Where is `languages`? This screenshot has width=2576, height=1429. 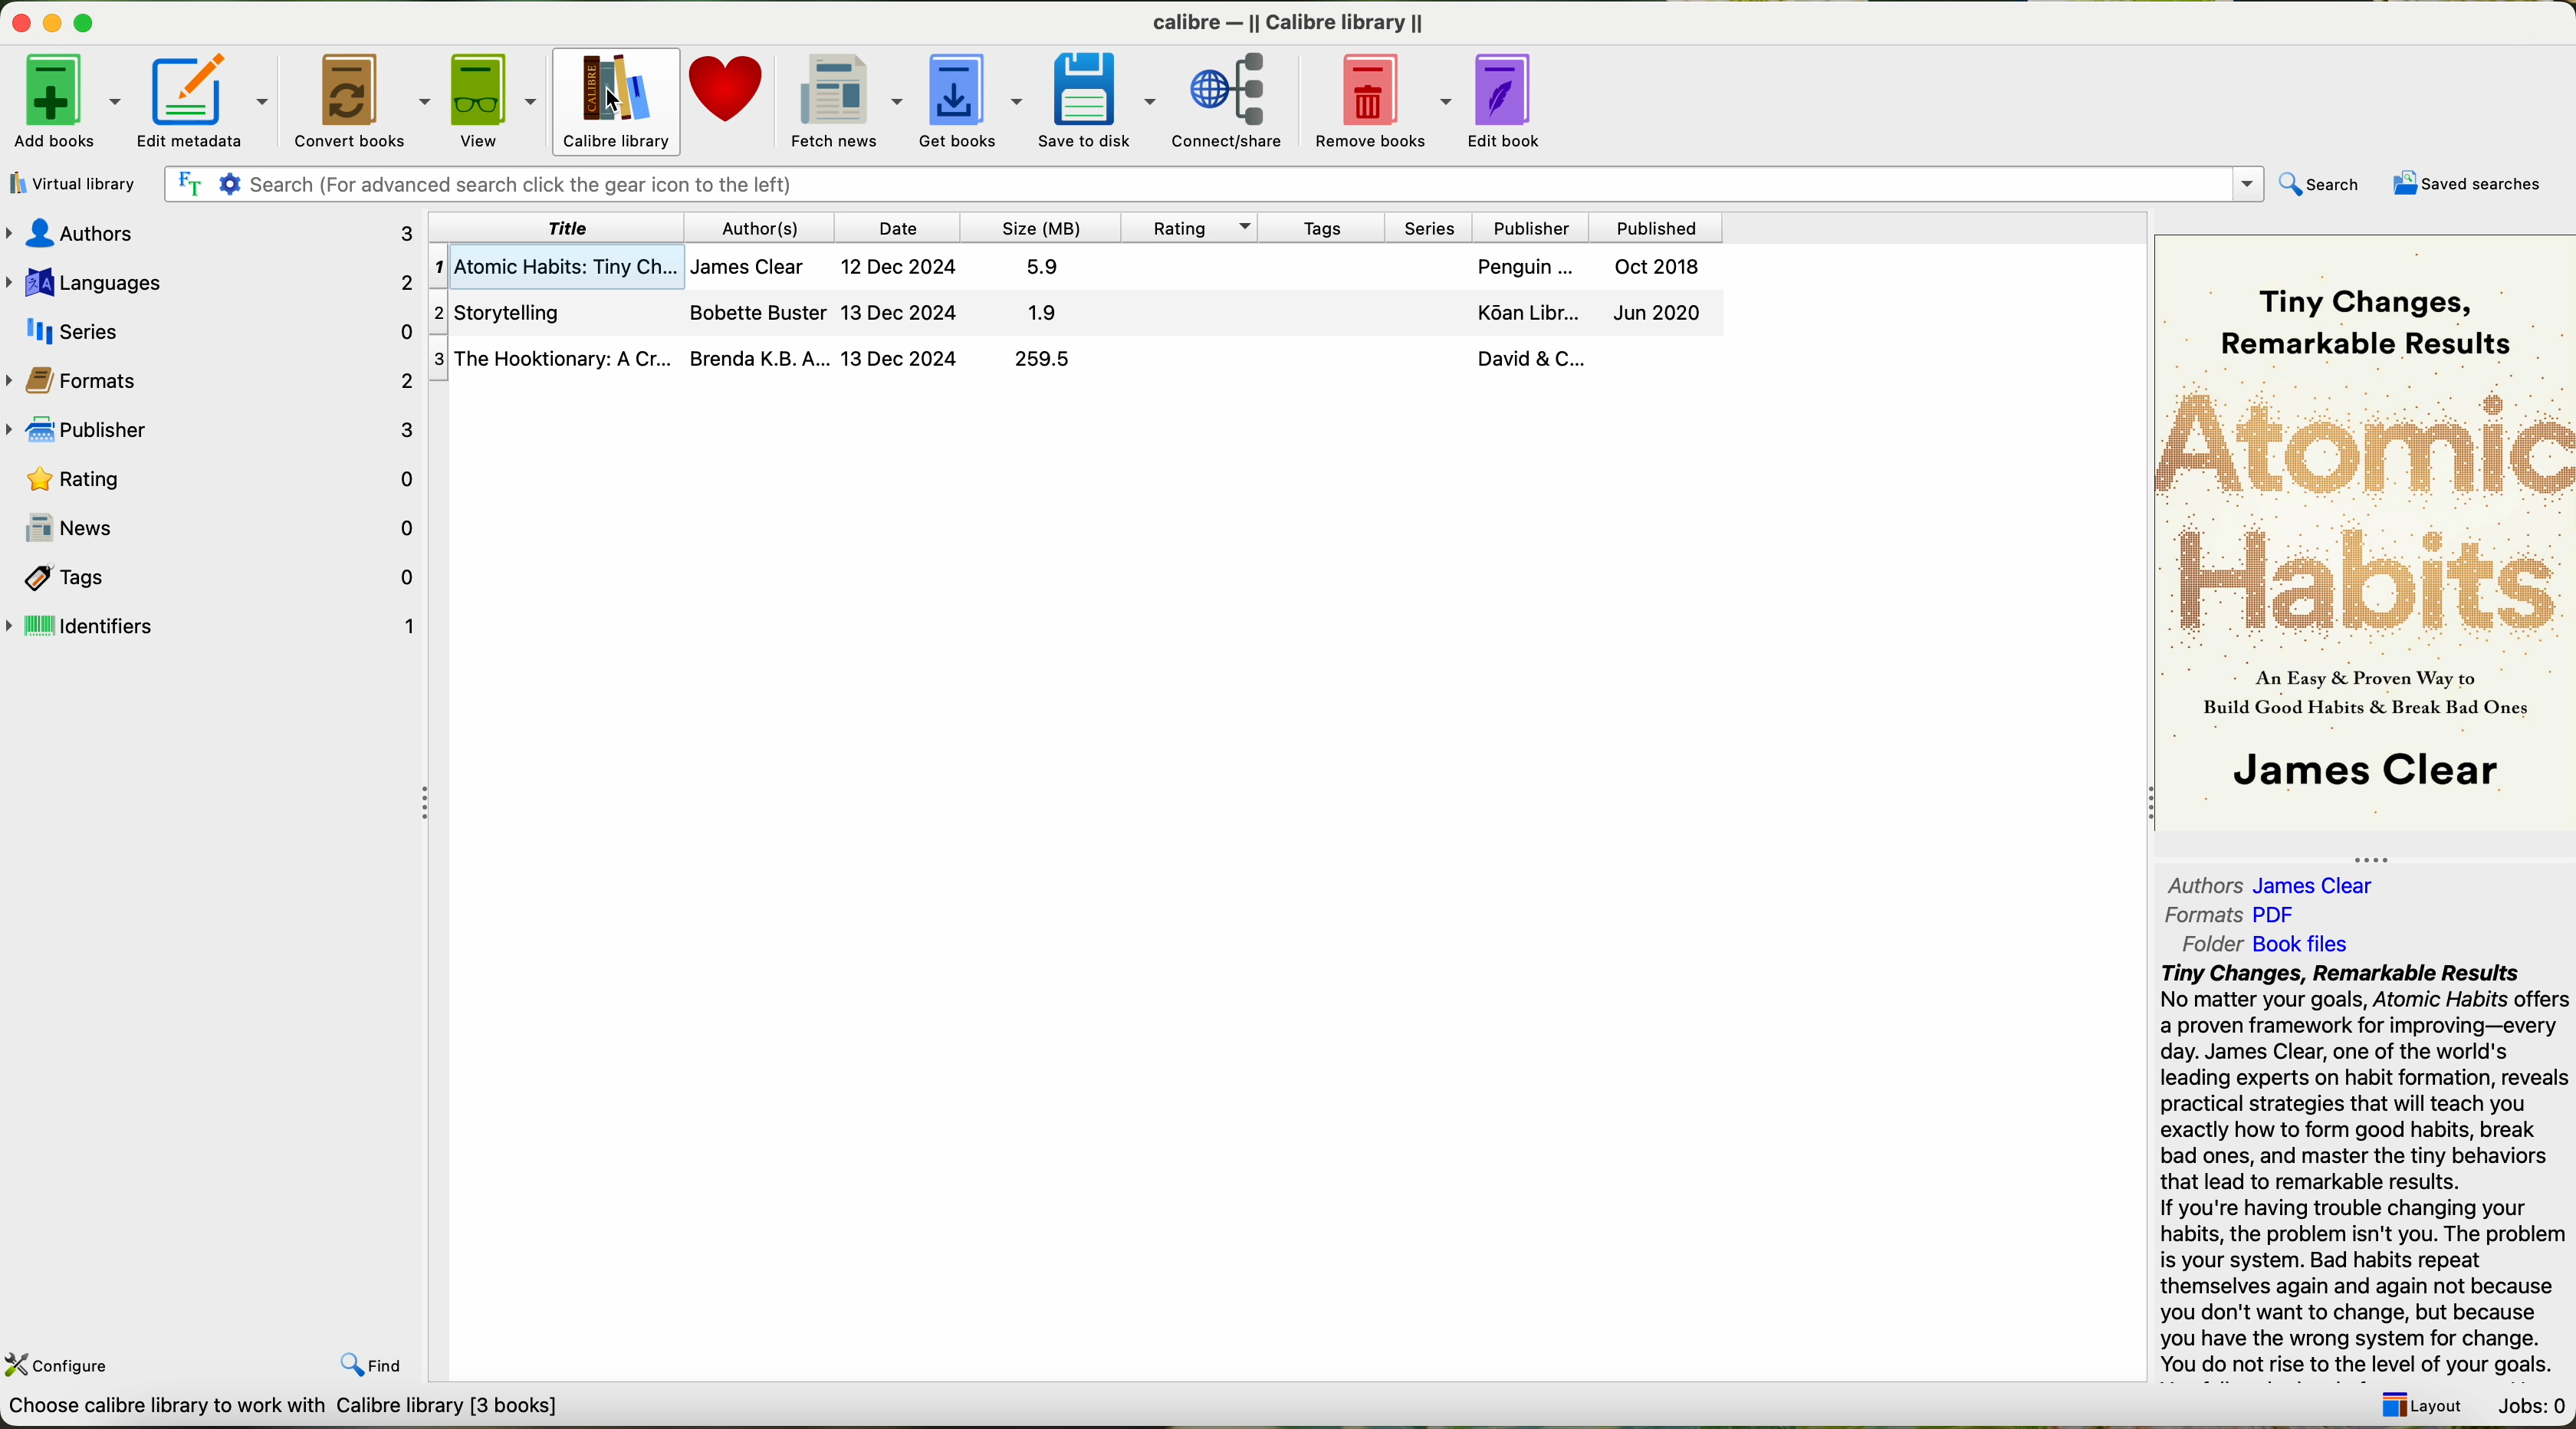 languages is located at coordinates (211, 279).